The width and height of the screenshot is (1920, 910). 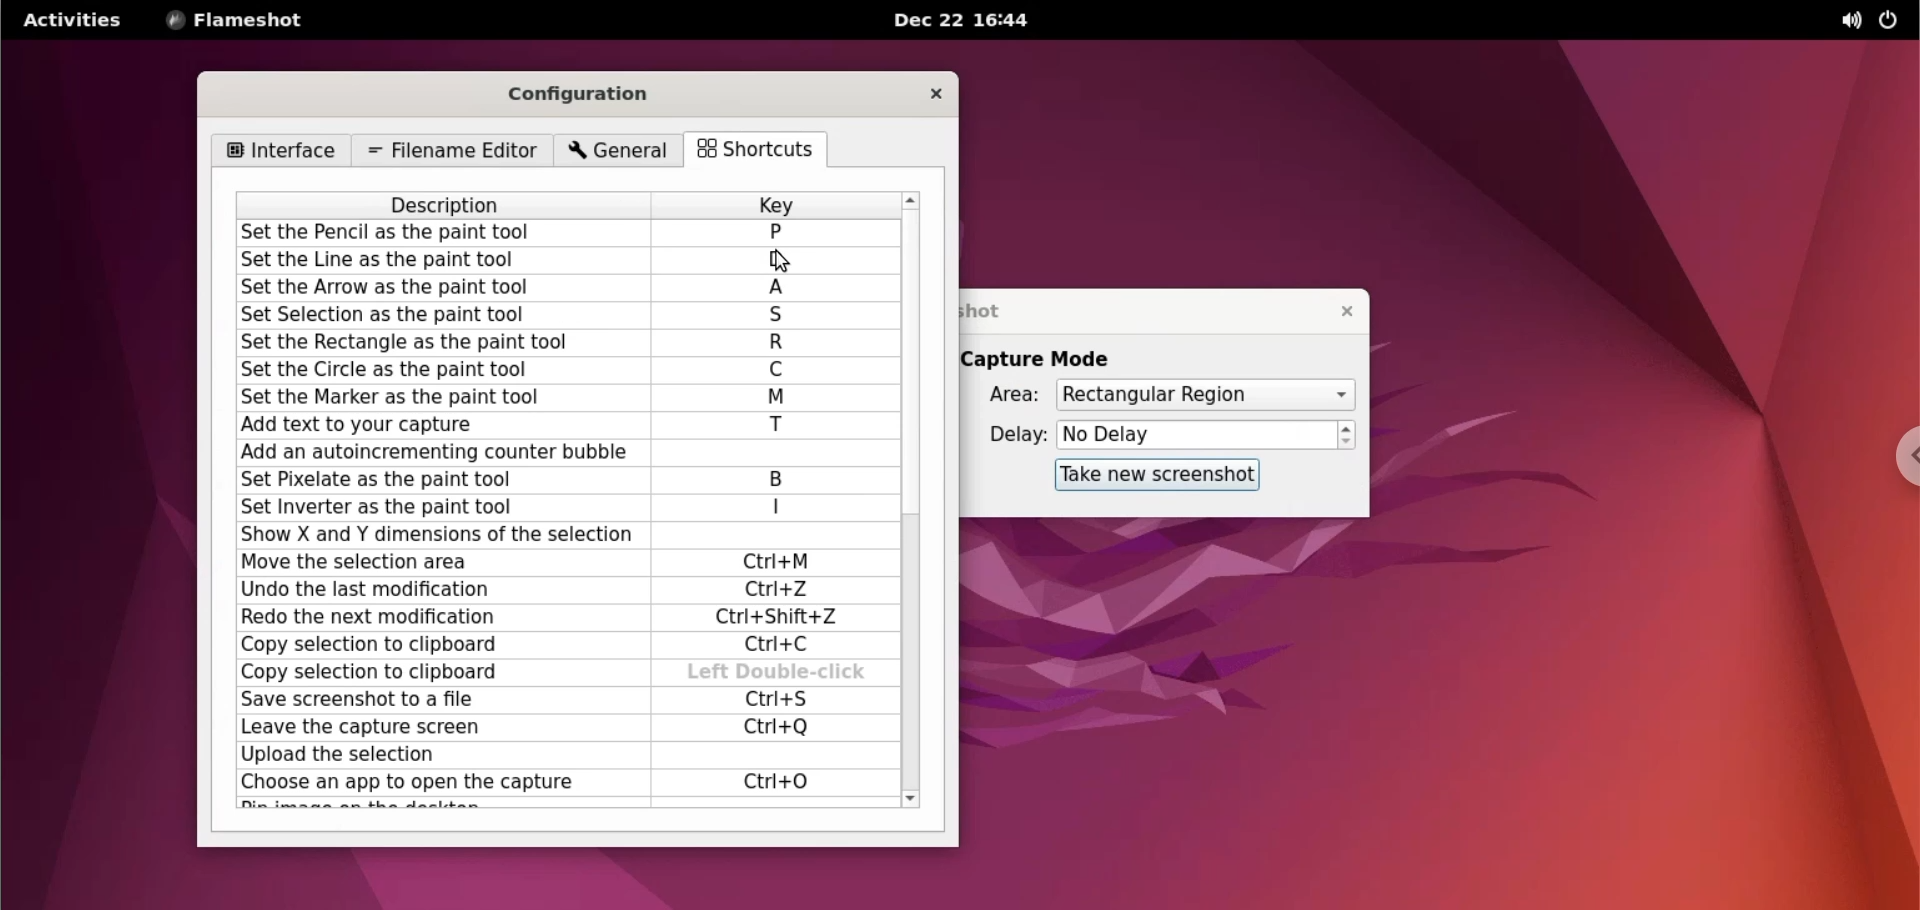 What do you see at coordinates (765, 756) in the screenshot?
I see `enter shortcut textbox` at bounding box center [765, 756].